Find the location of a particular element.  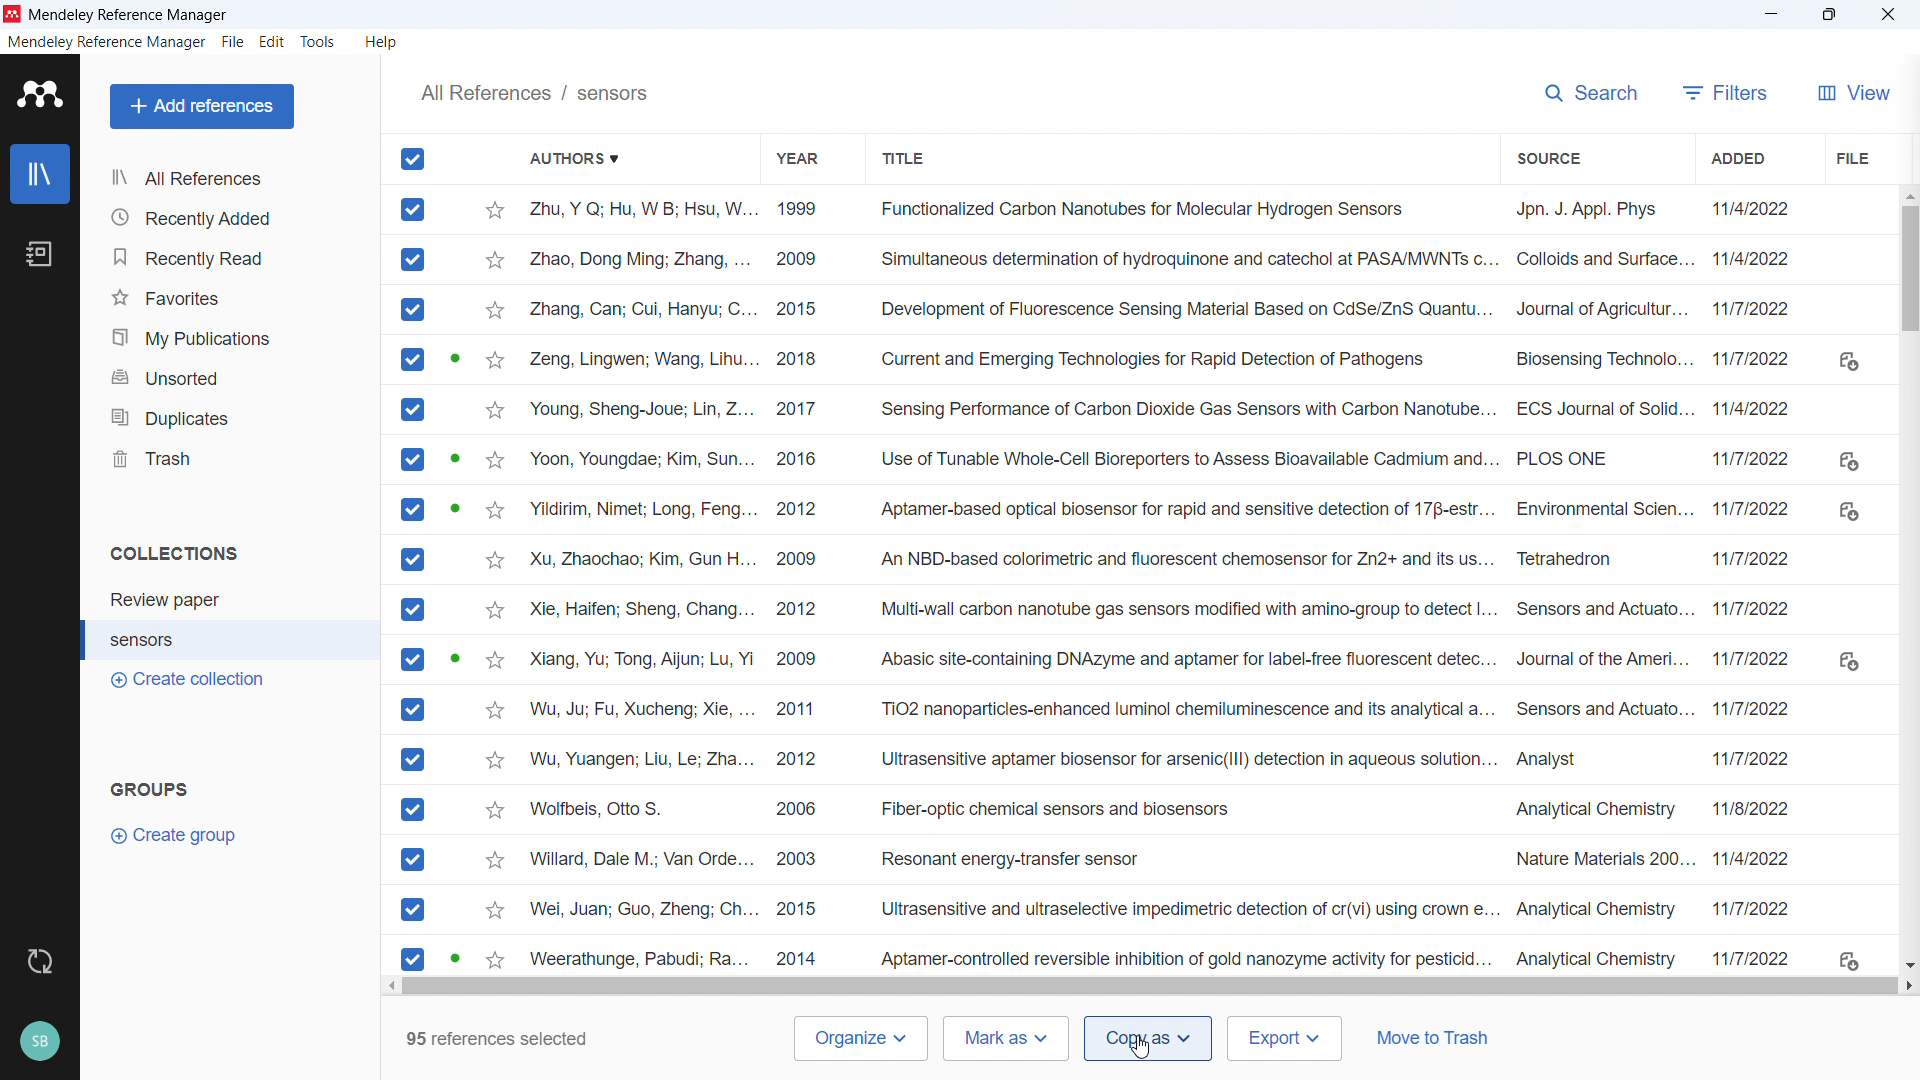

Export  is located at coordinates (1286, 1039).